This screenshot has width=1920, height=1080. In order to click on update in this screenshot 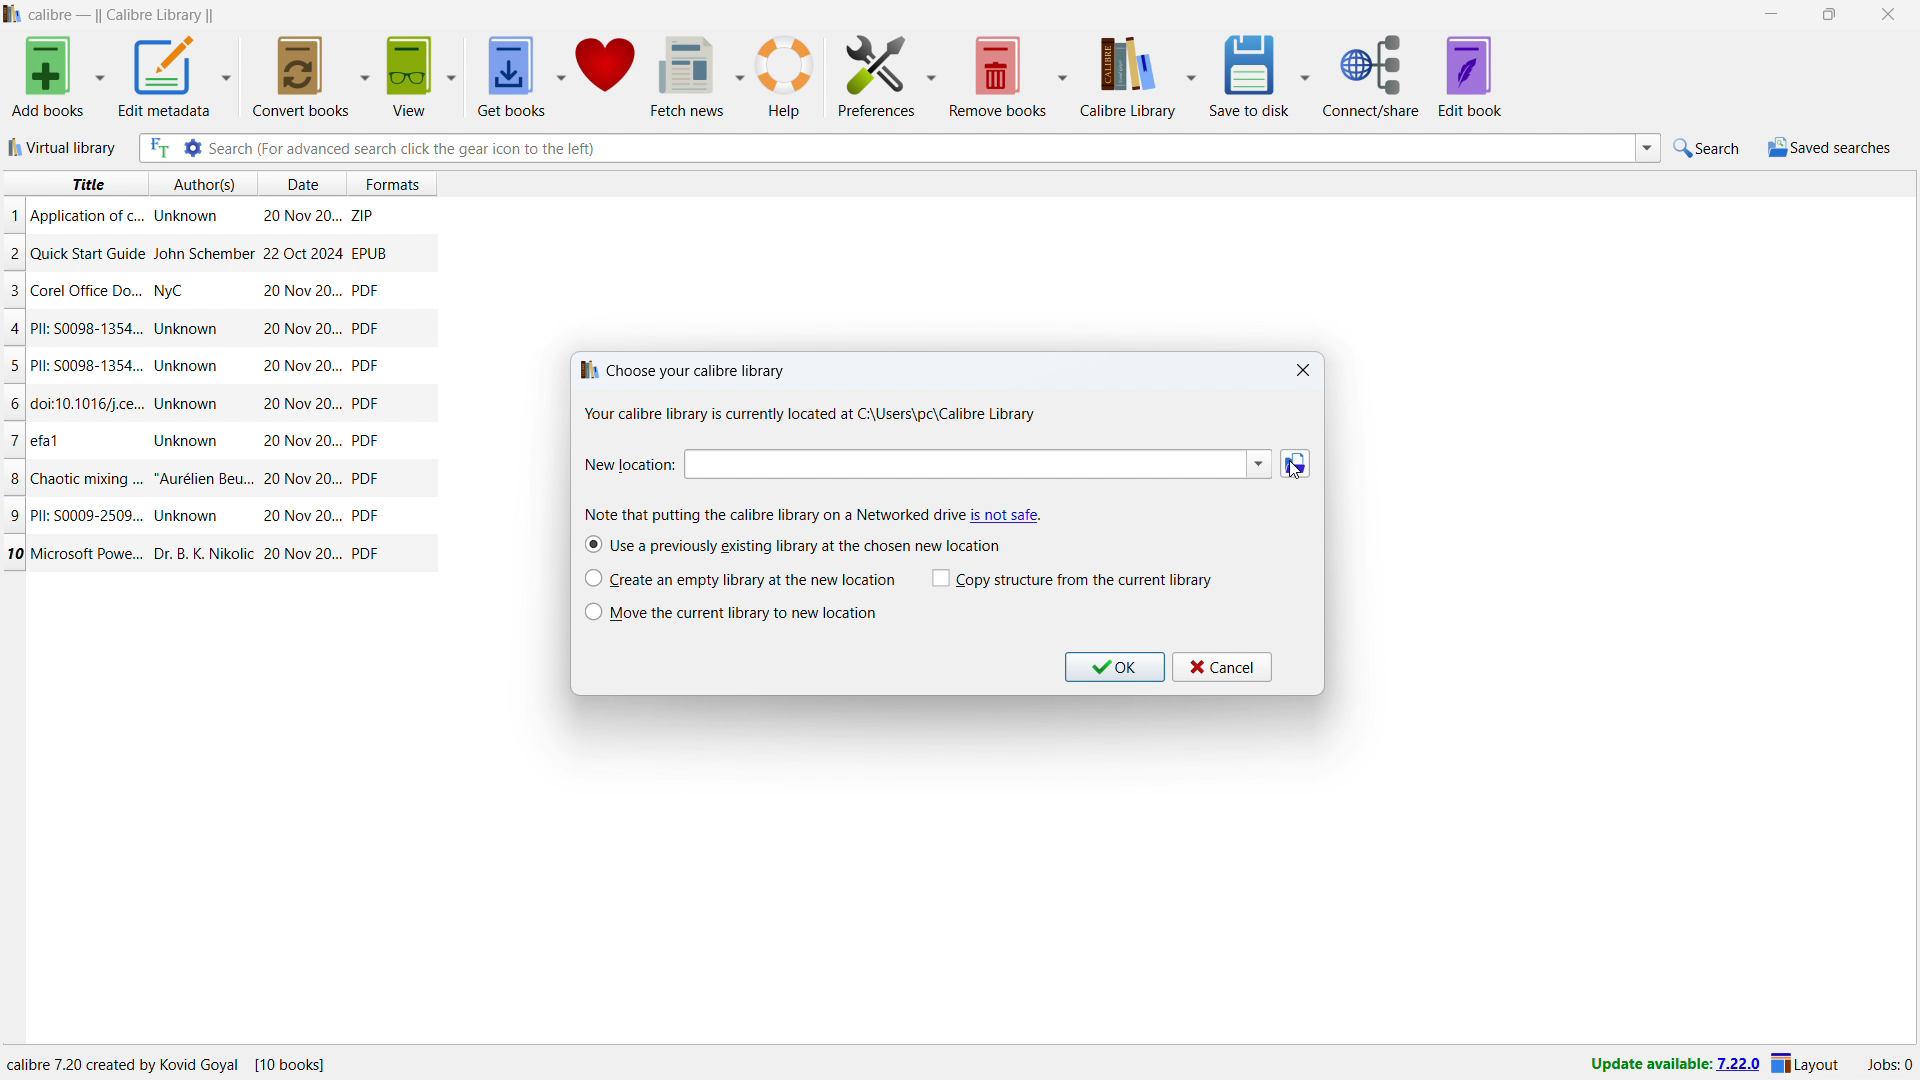, I will do `click(1674, 1065)`.